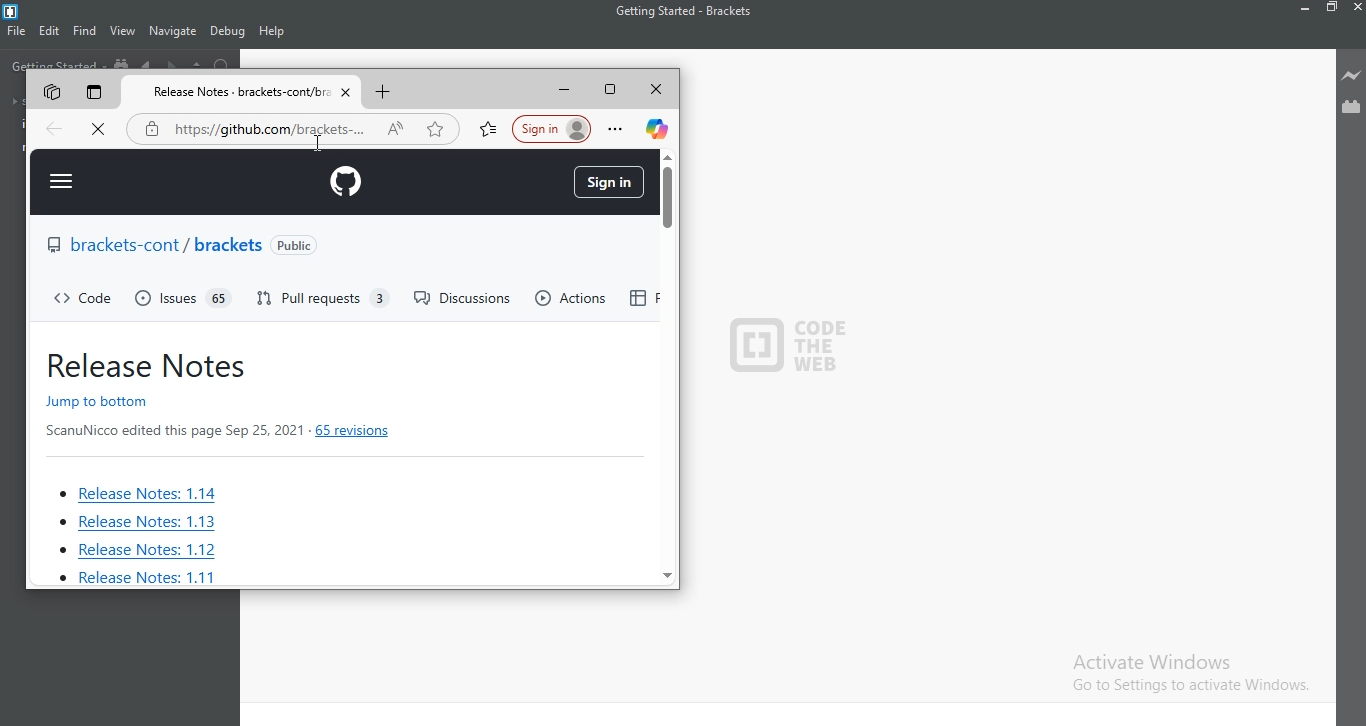 The width and height of the screenshot is (1366, 726). What do you see at coordinates (50, 30) in the screenshot?
I see `Edit` at bounding box center [50, 30].